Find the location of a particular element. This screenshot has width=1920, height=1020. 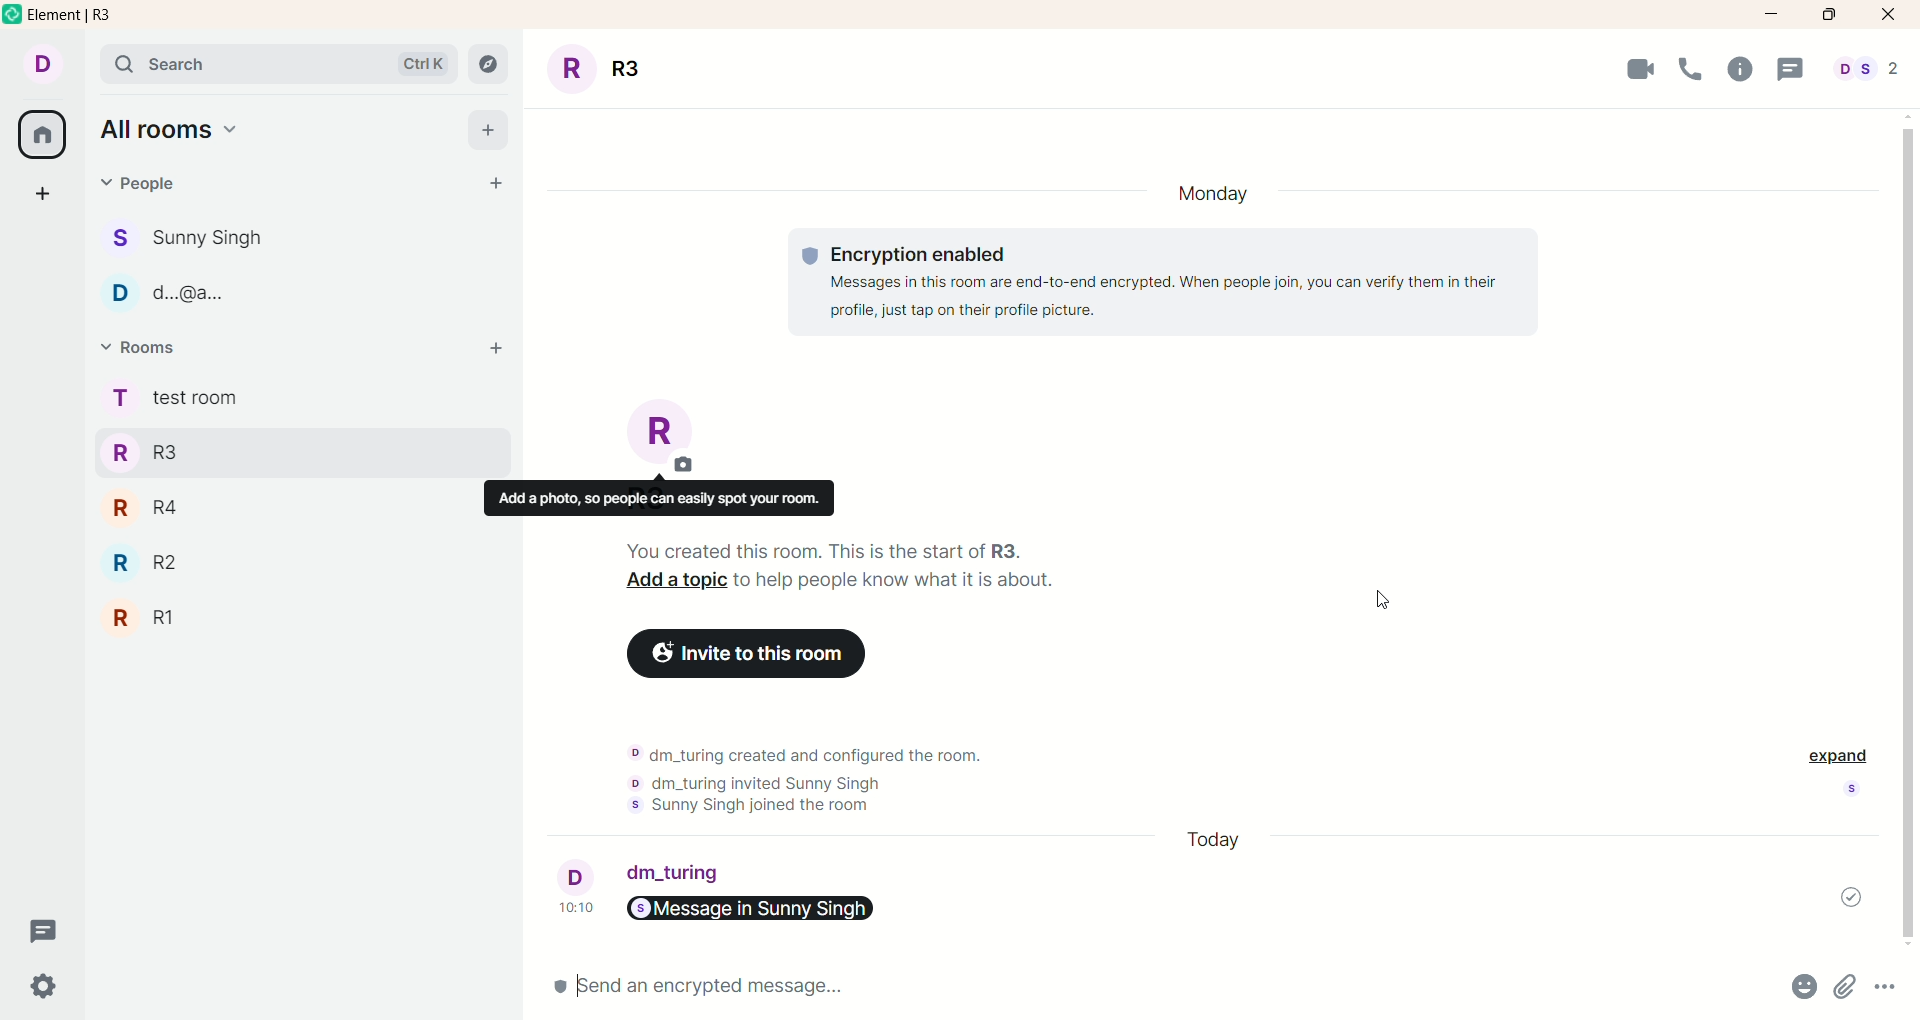

 is located at coordinates (1908, 537).